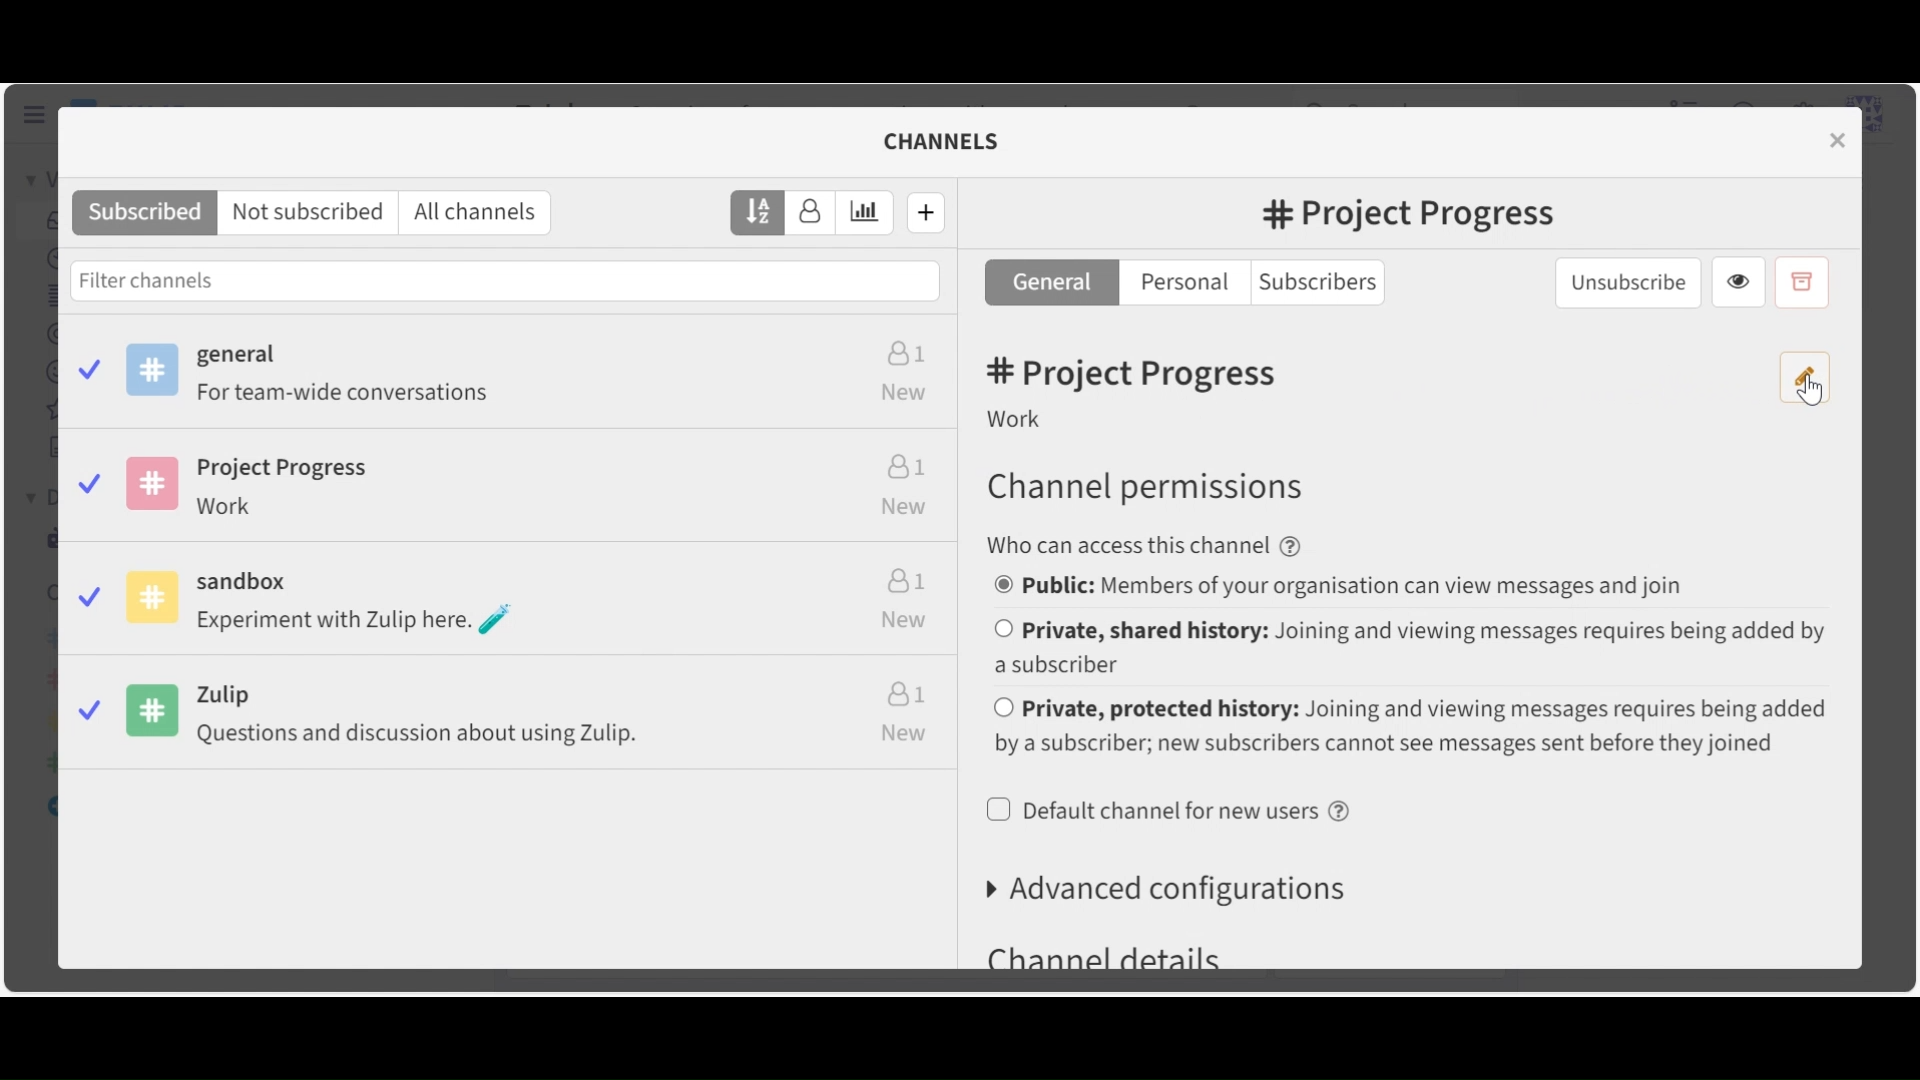 This screenshot has height=1080, width=1920. Describe the element at coordinates (1315, 284) in the screenshot. I see `Subscribers` at that location.